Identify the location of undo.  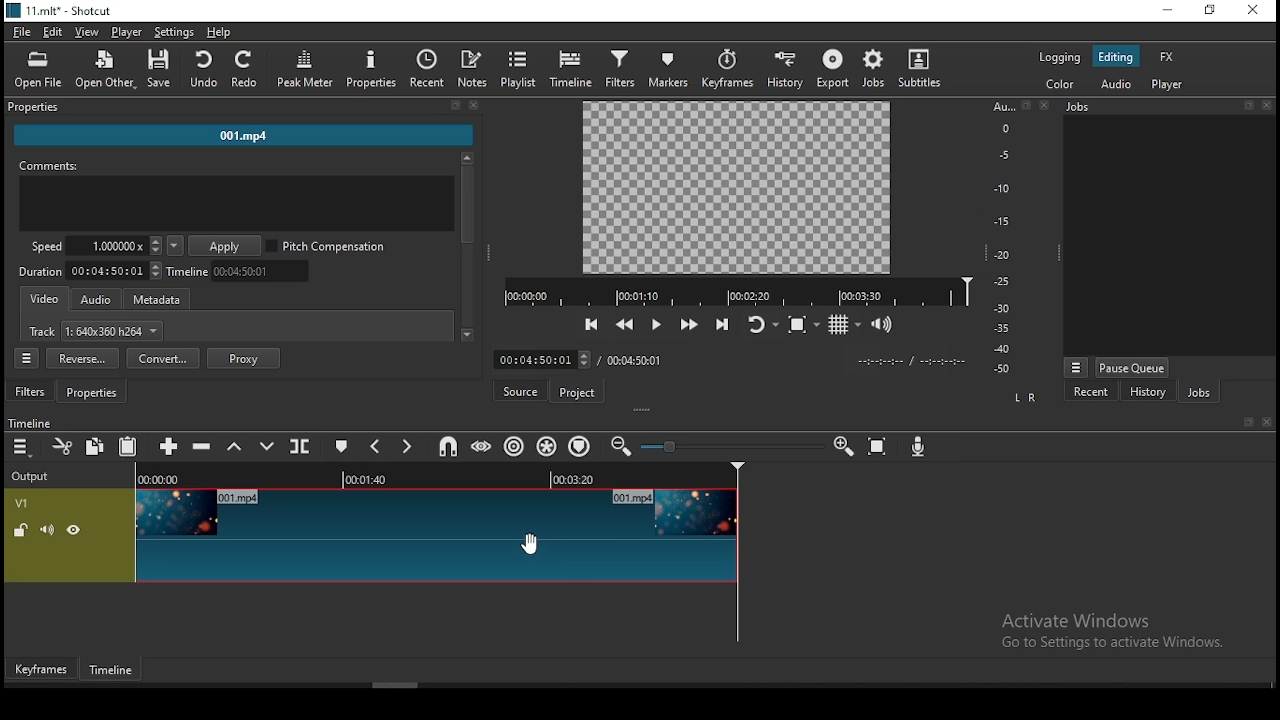
(205, 70).